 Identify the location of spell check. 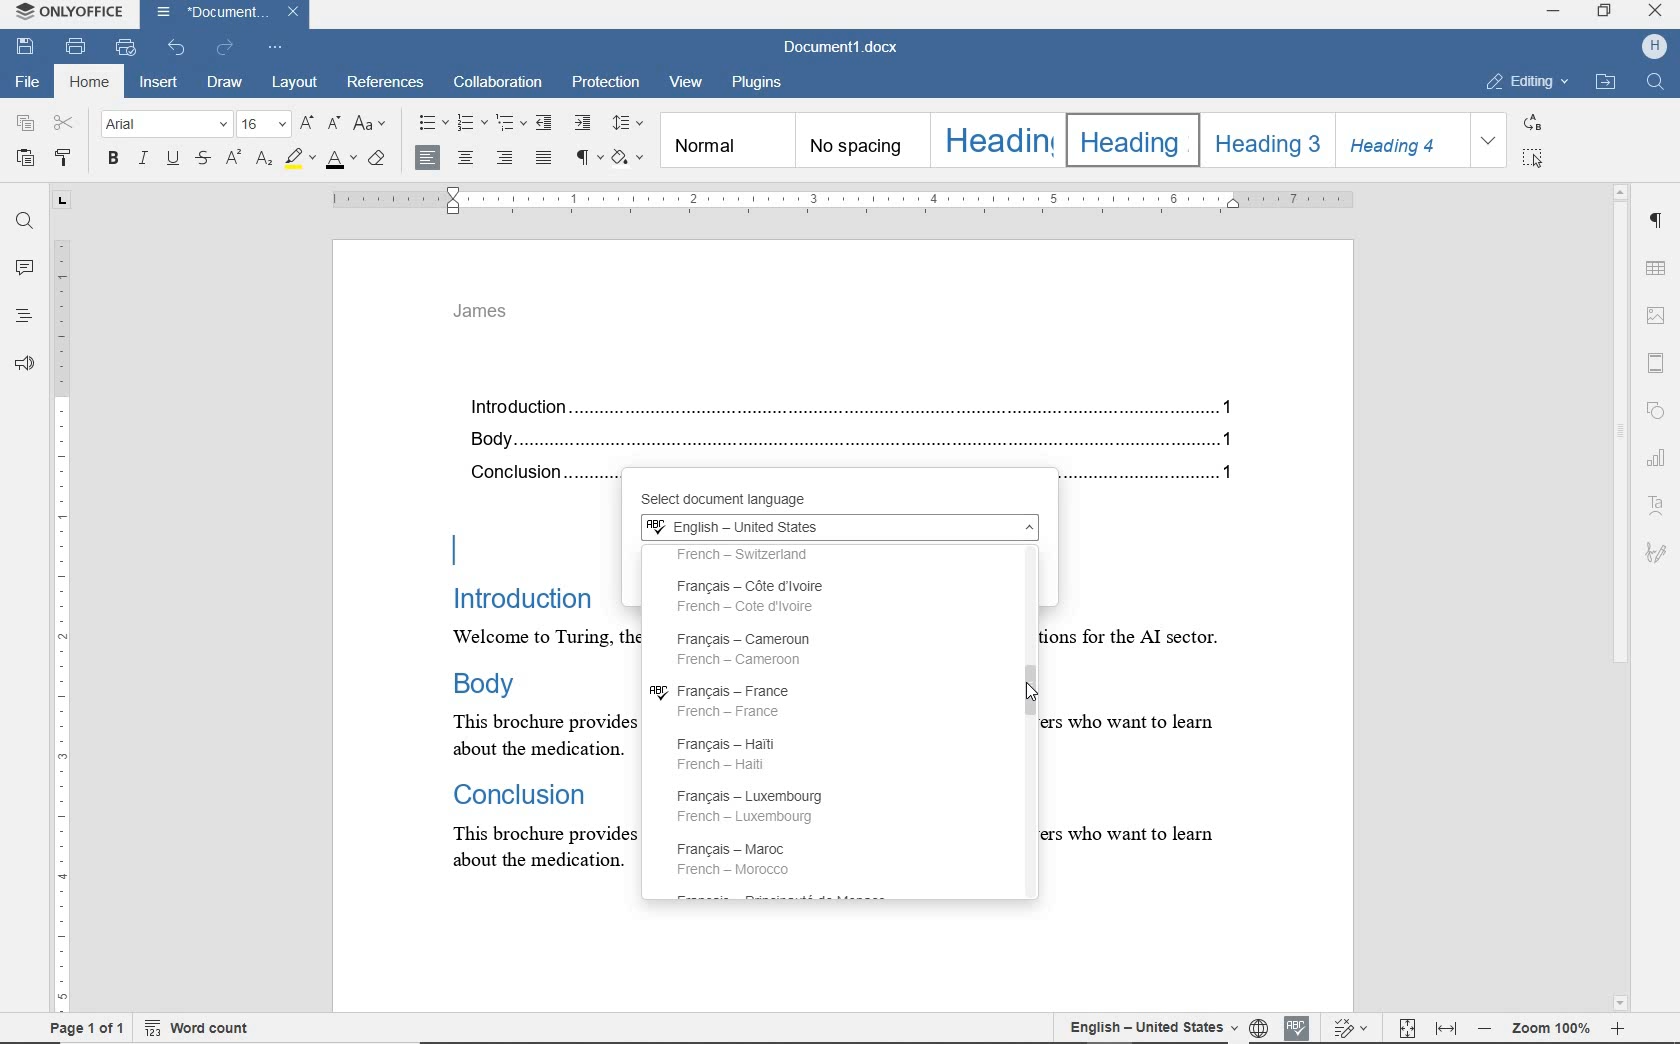
(1293, 1025).